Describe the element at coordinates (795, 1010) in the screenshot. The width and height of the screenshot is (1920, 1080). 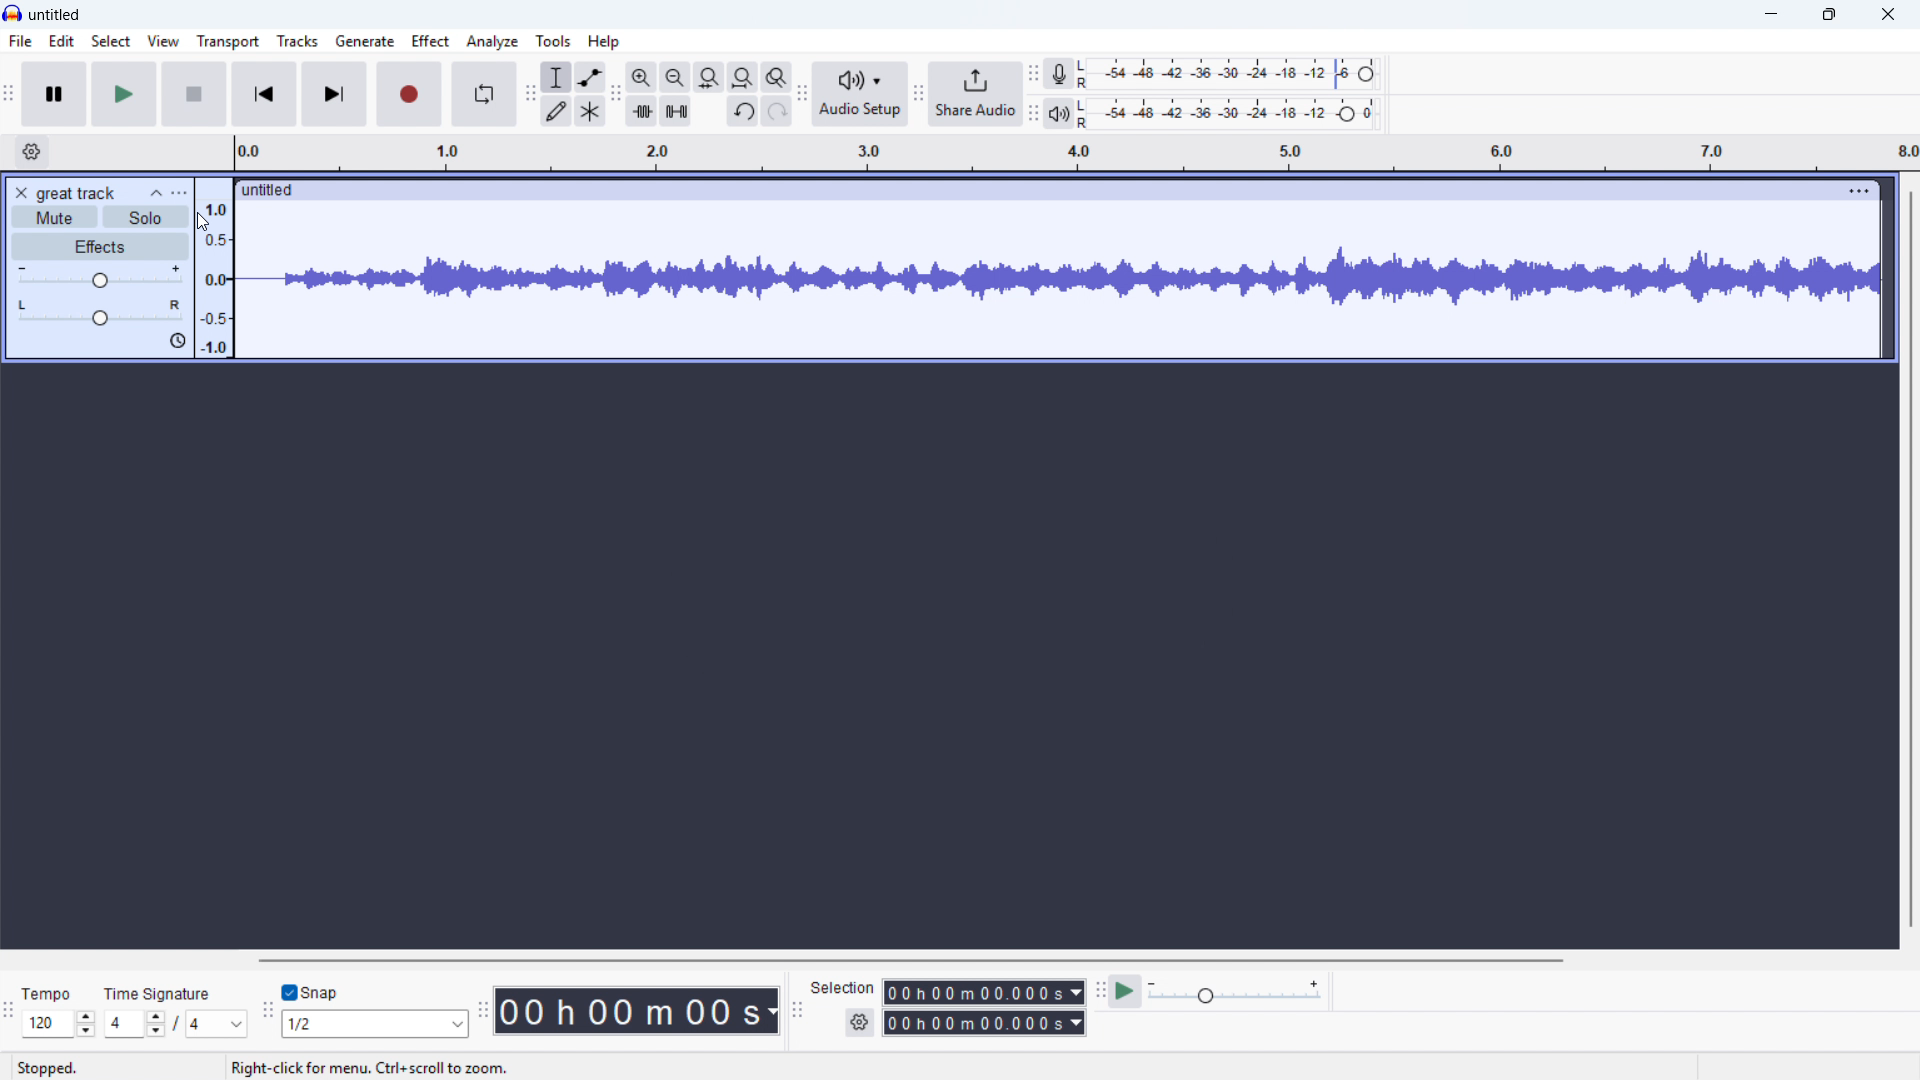
I see `Selection toolbar ` at that location.